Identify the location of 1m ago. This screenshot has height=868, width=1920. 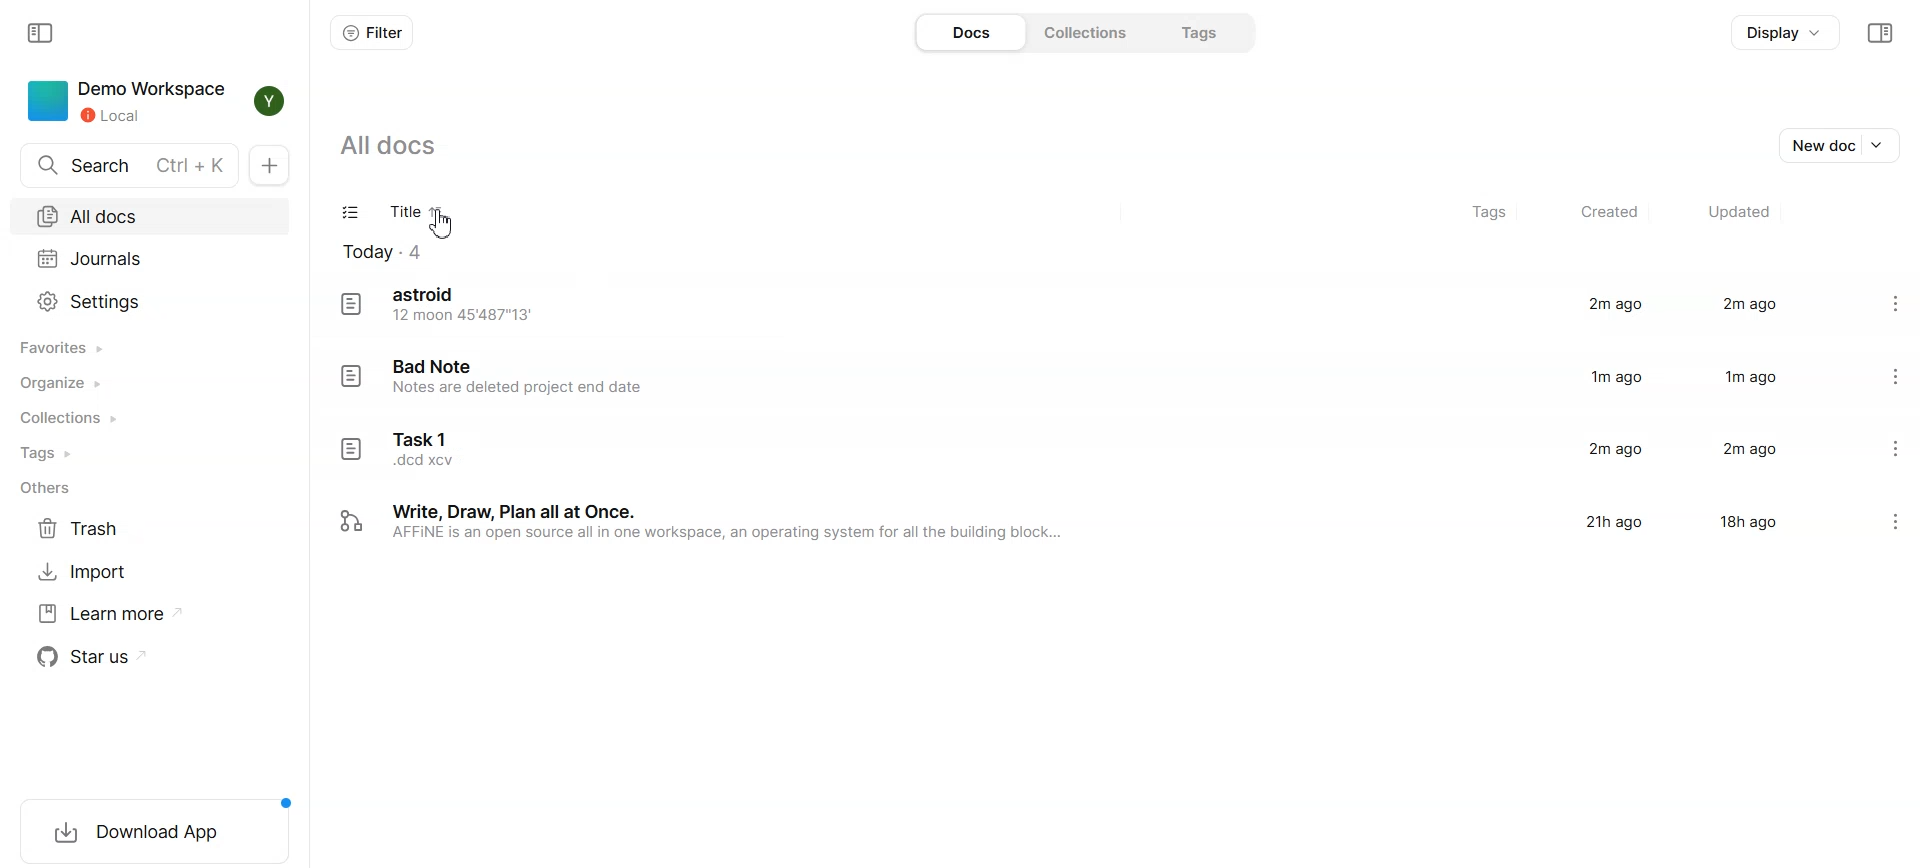
(1617, 376).